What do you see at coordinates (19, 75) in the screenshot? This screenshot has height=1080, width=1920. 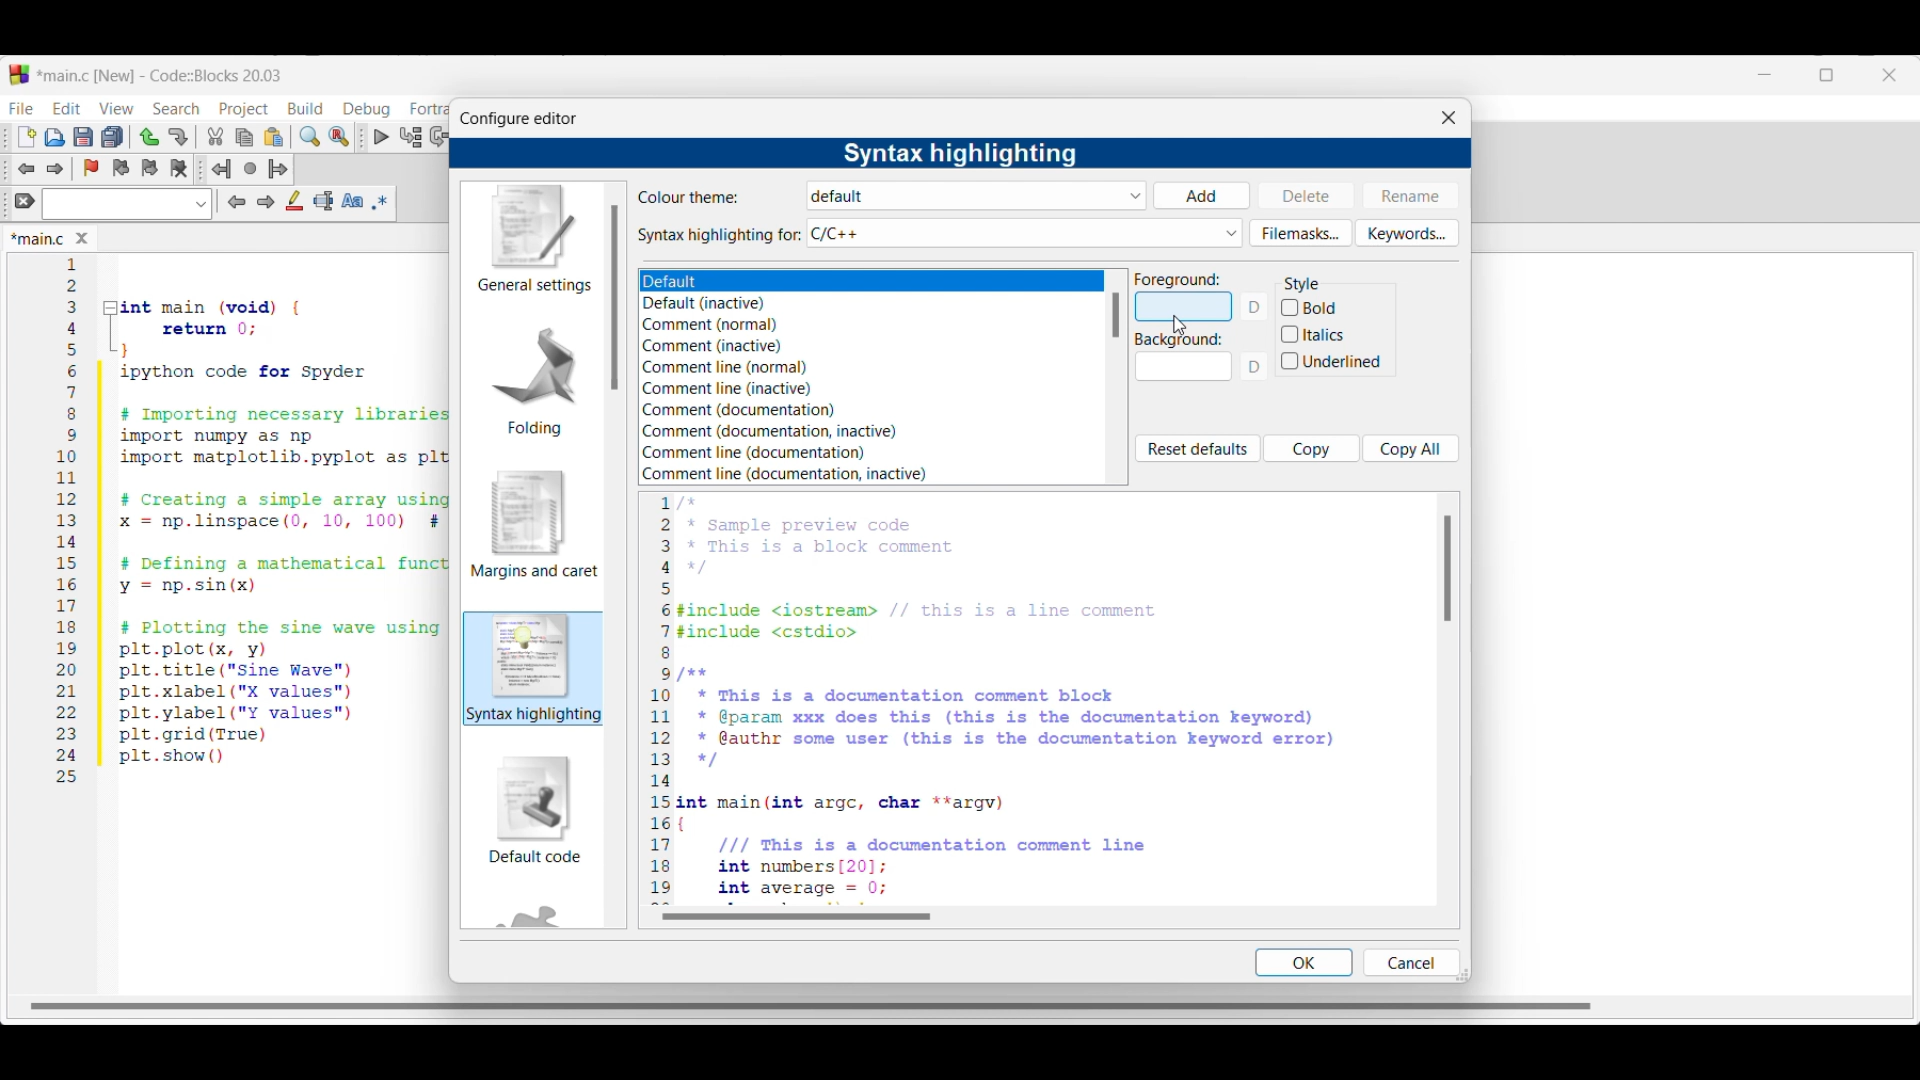 I see `codeblock logo` at bounding box center [19, 75].